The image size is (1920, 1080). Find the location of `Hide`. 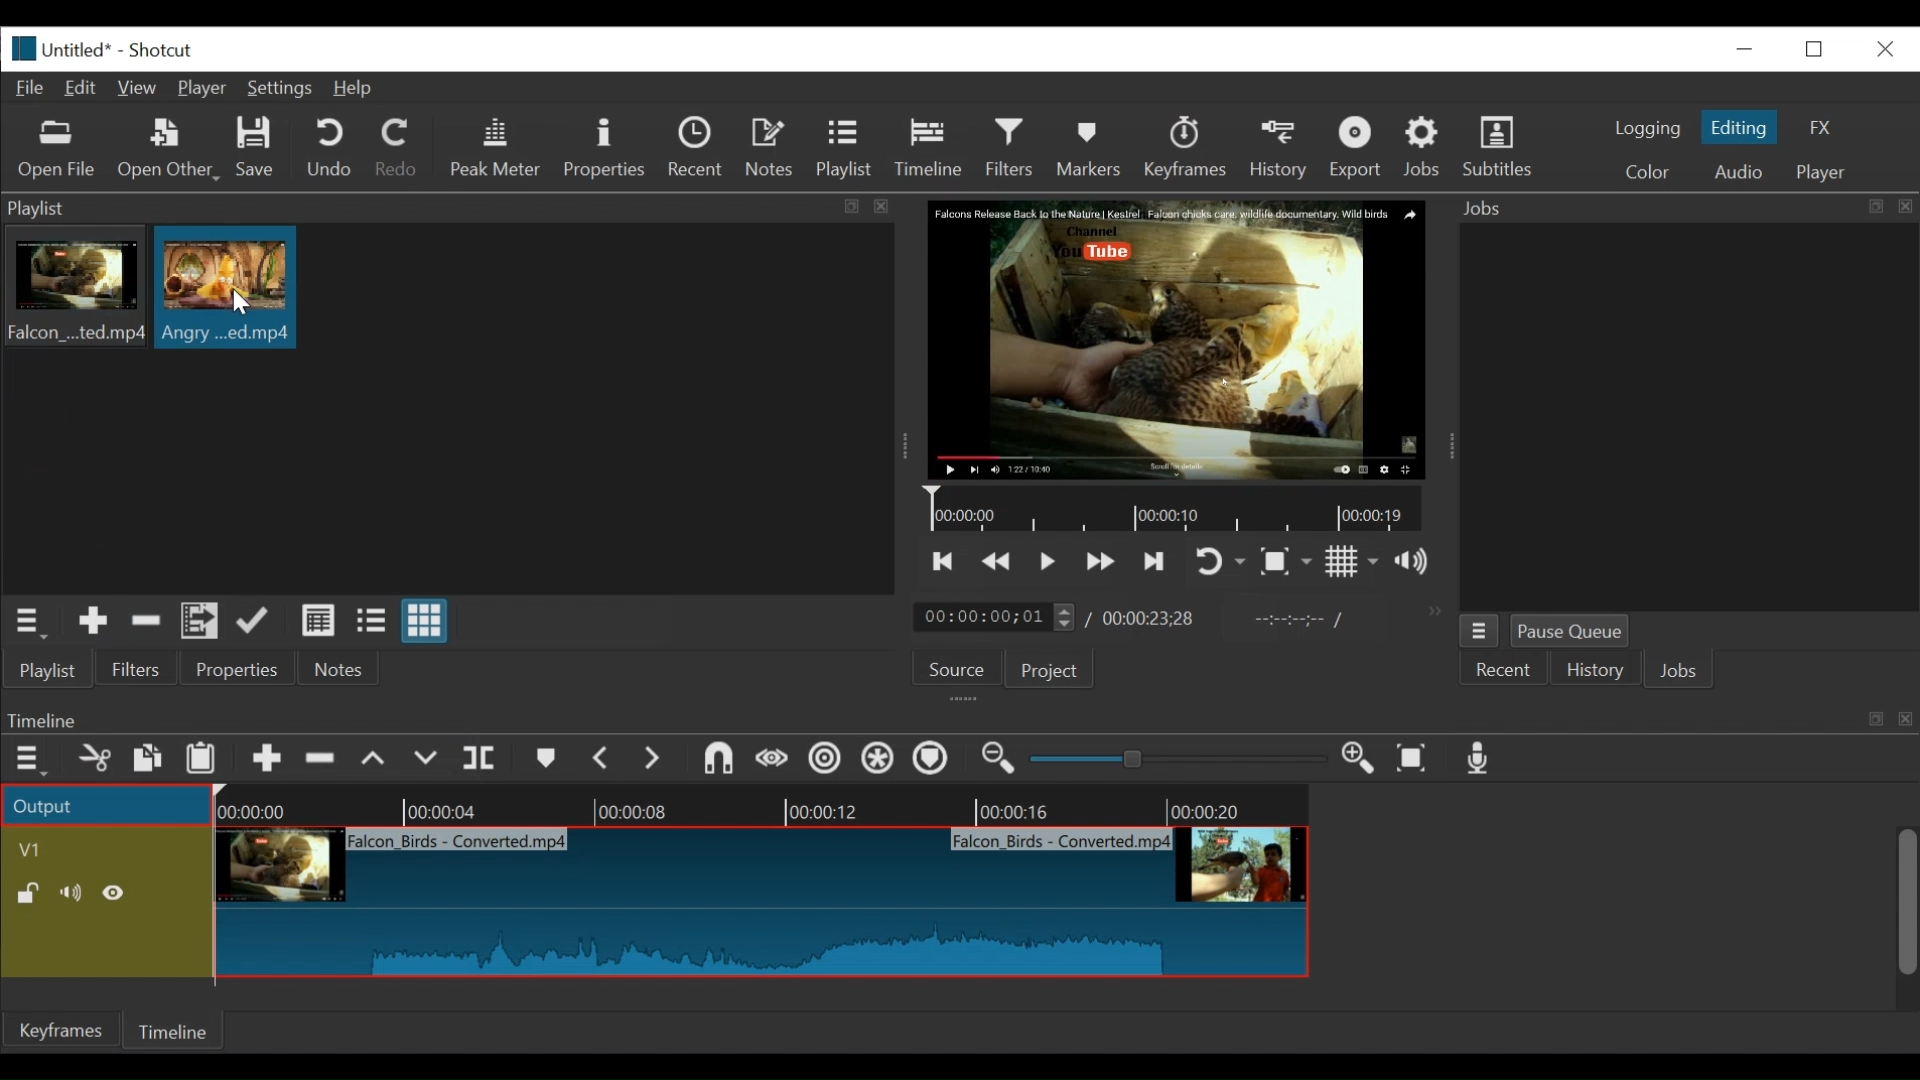

Hide is located at coordinates (119, 893).